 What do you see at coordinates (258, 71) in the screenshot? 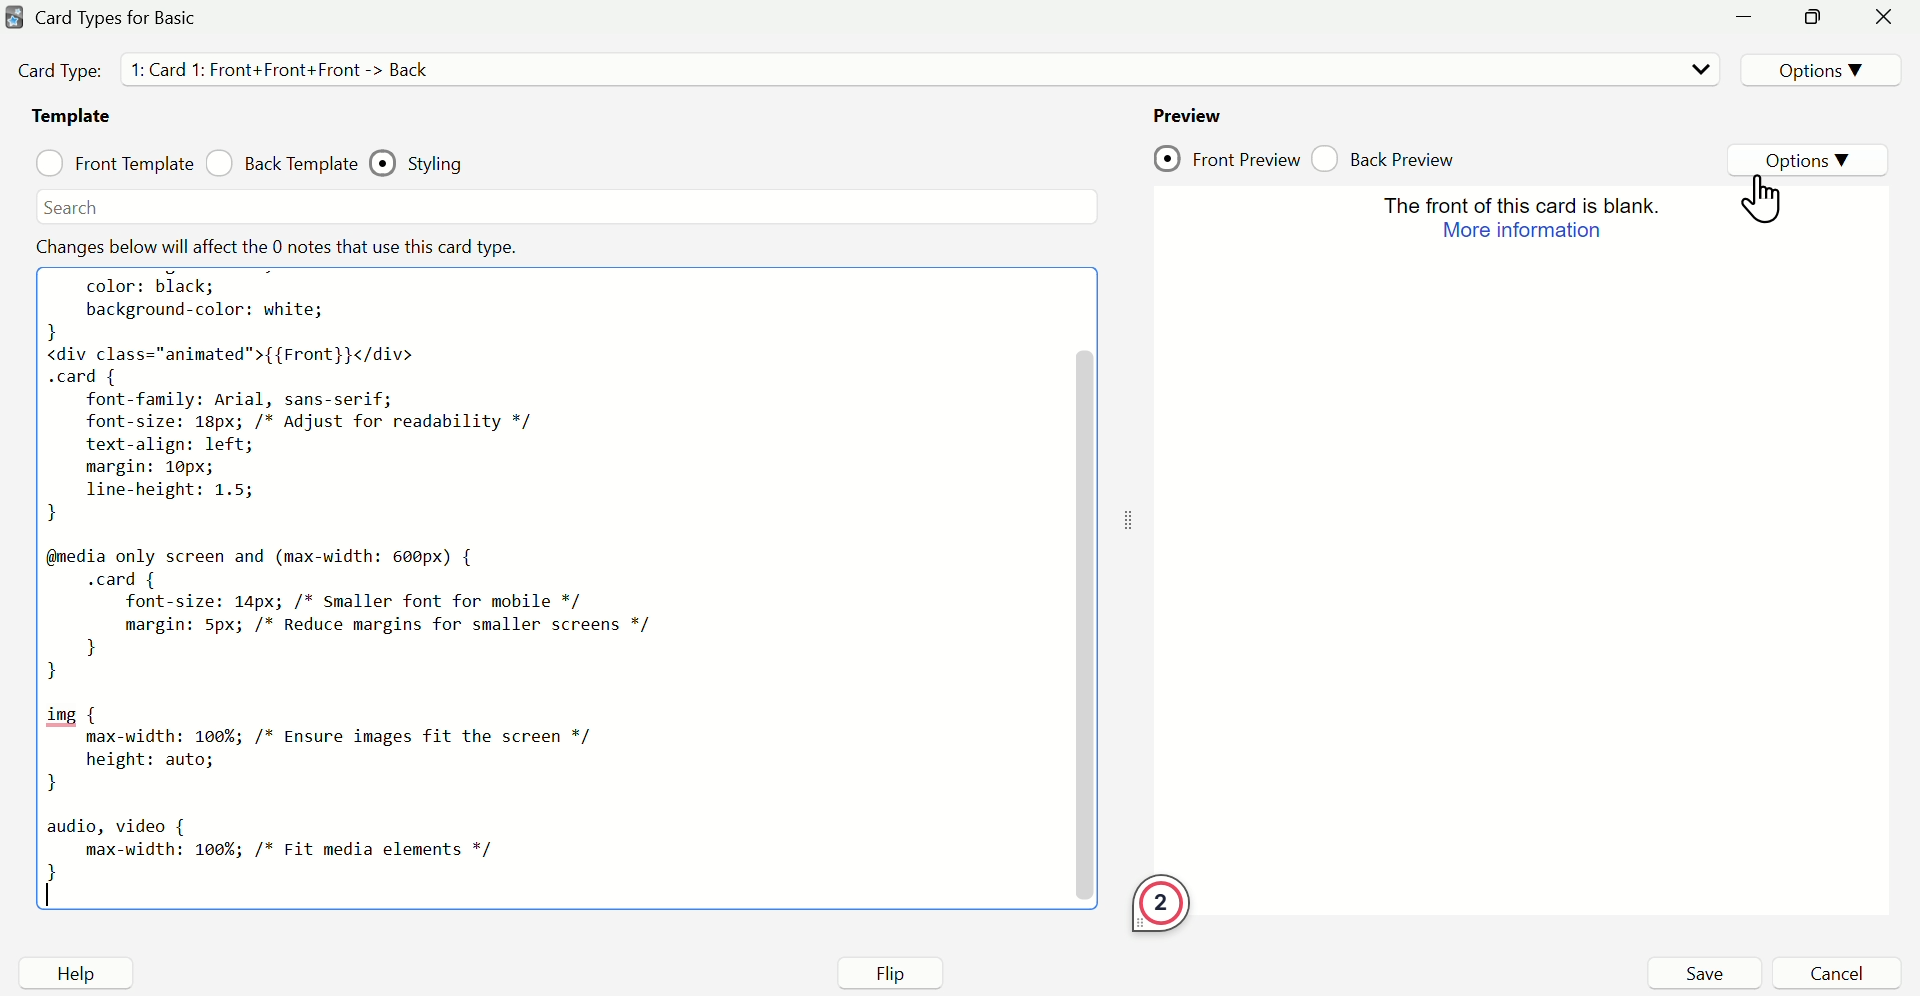
I see `Card Type` at bounding box center [258, 71].